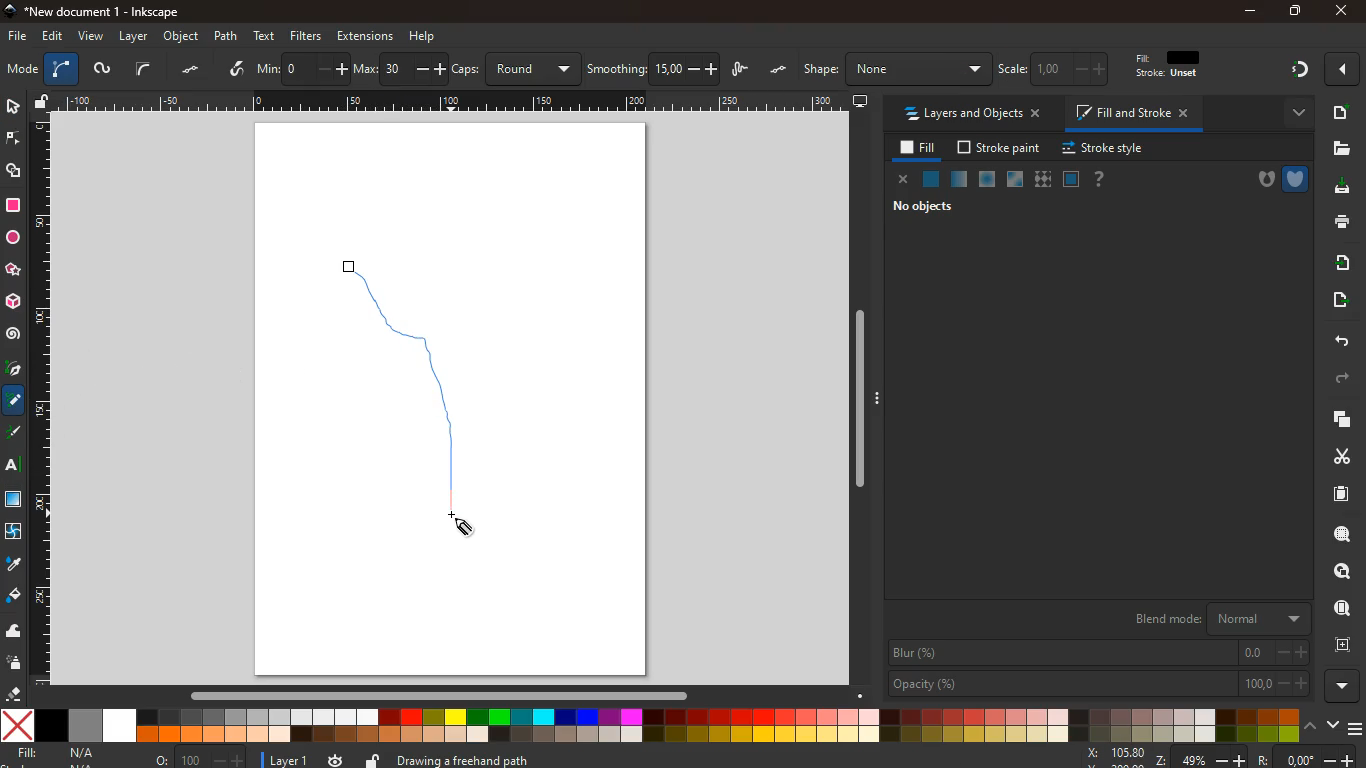  Describe the element at coordinates (861, 100) in the screenshot. I see `screen` at that location.